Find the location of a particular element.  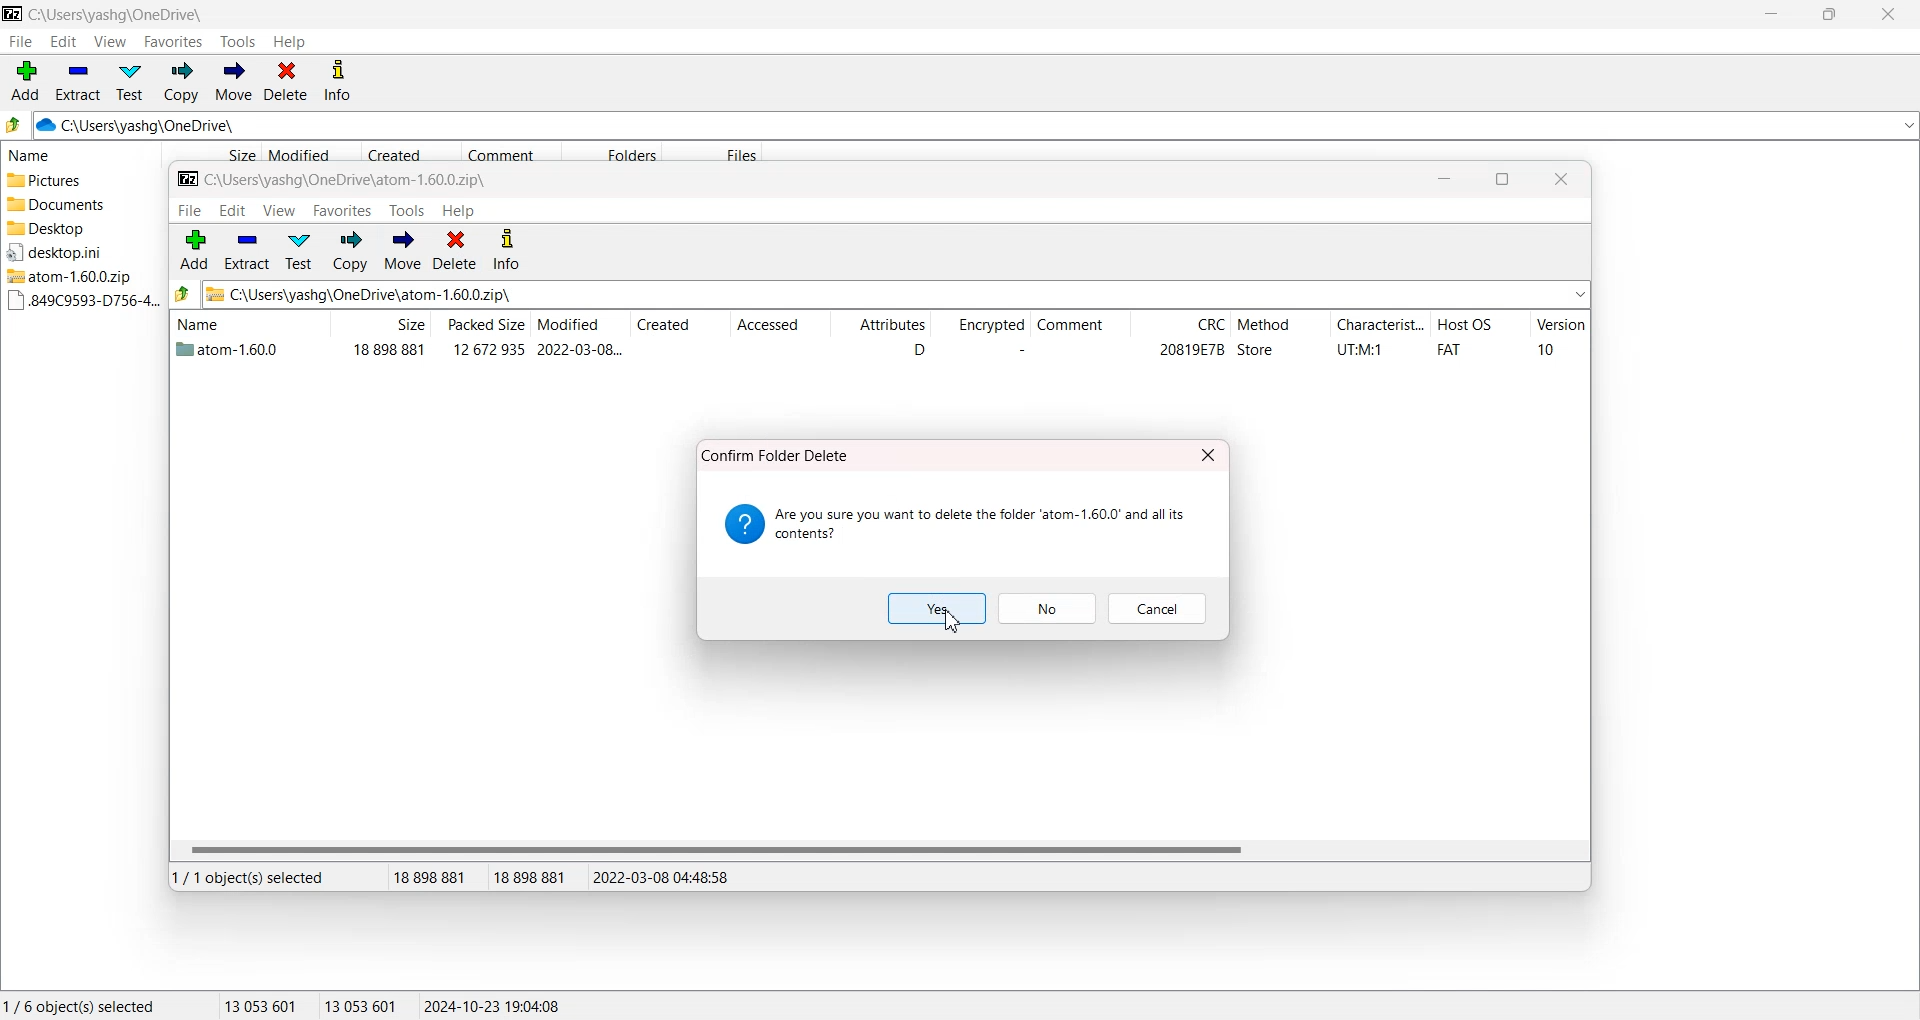

CRC is located at coordinates (1180, 327).